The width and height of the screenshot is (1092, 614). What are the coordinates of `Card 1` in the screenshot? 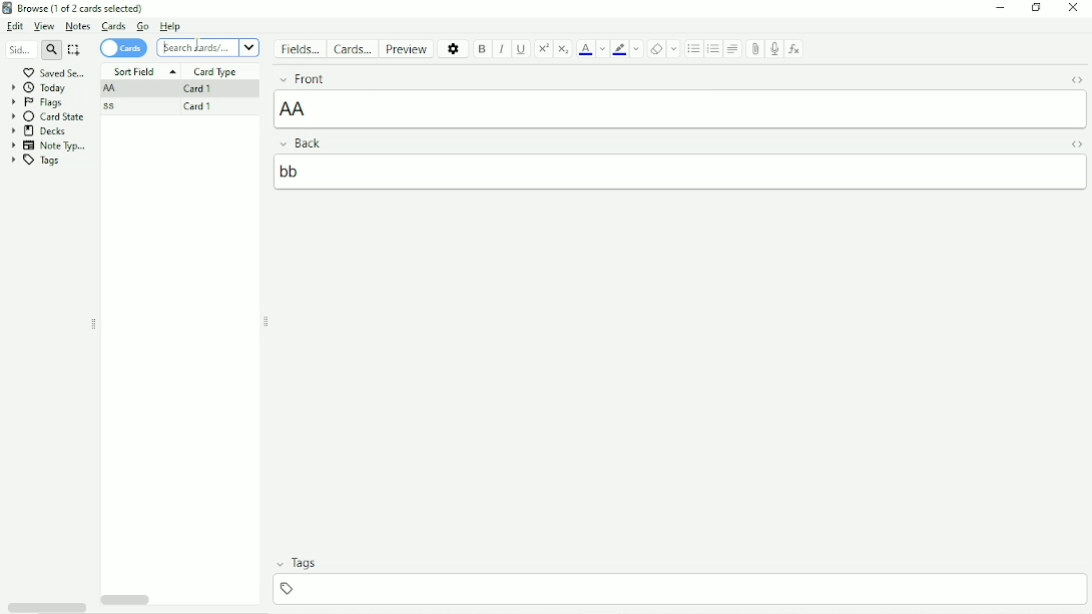 It's located at (196, 107).